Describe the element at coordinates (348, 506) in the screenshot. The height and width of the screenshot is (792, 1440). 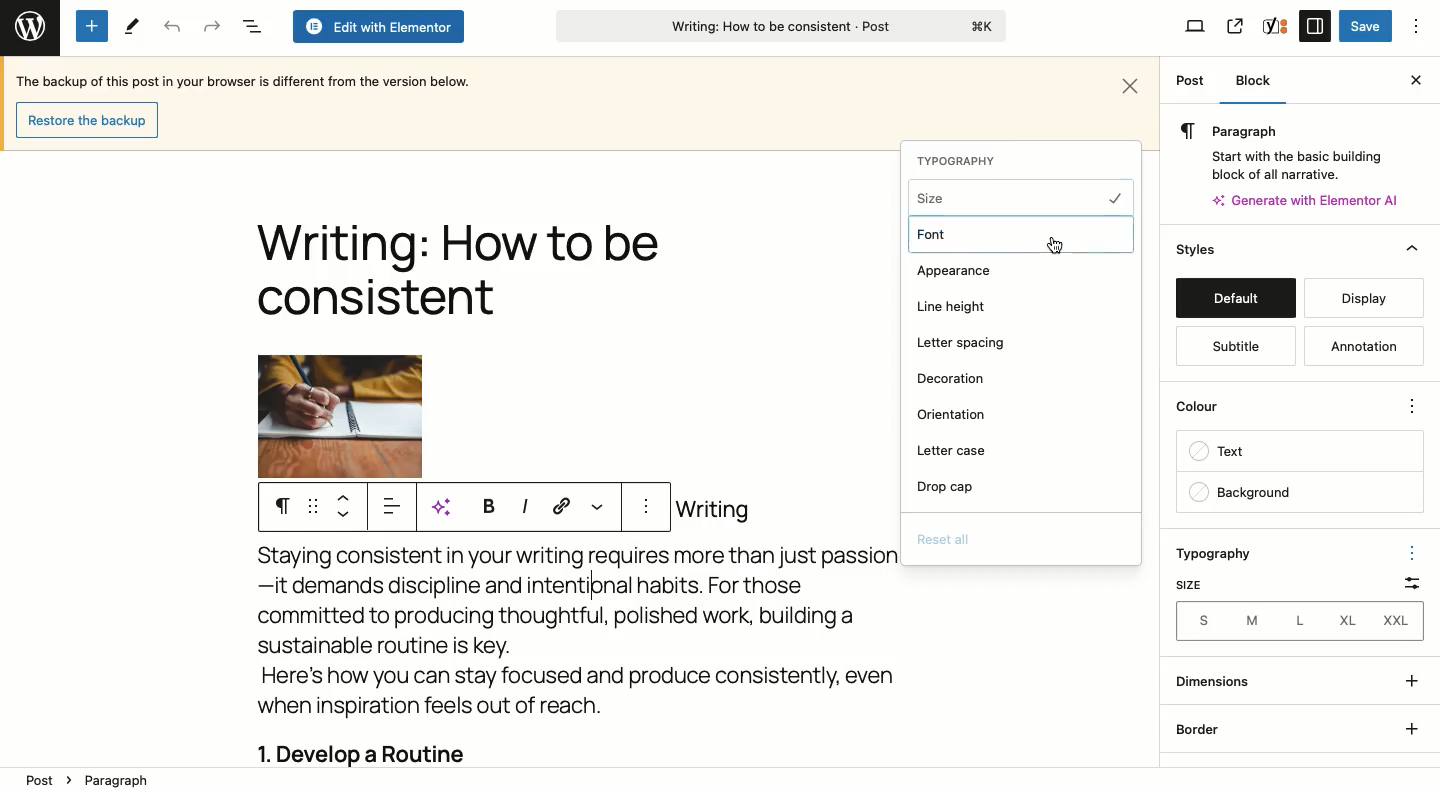
I see `Move up down` at that location.